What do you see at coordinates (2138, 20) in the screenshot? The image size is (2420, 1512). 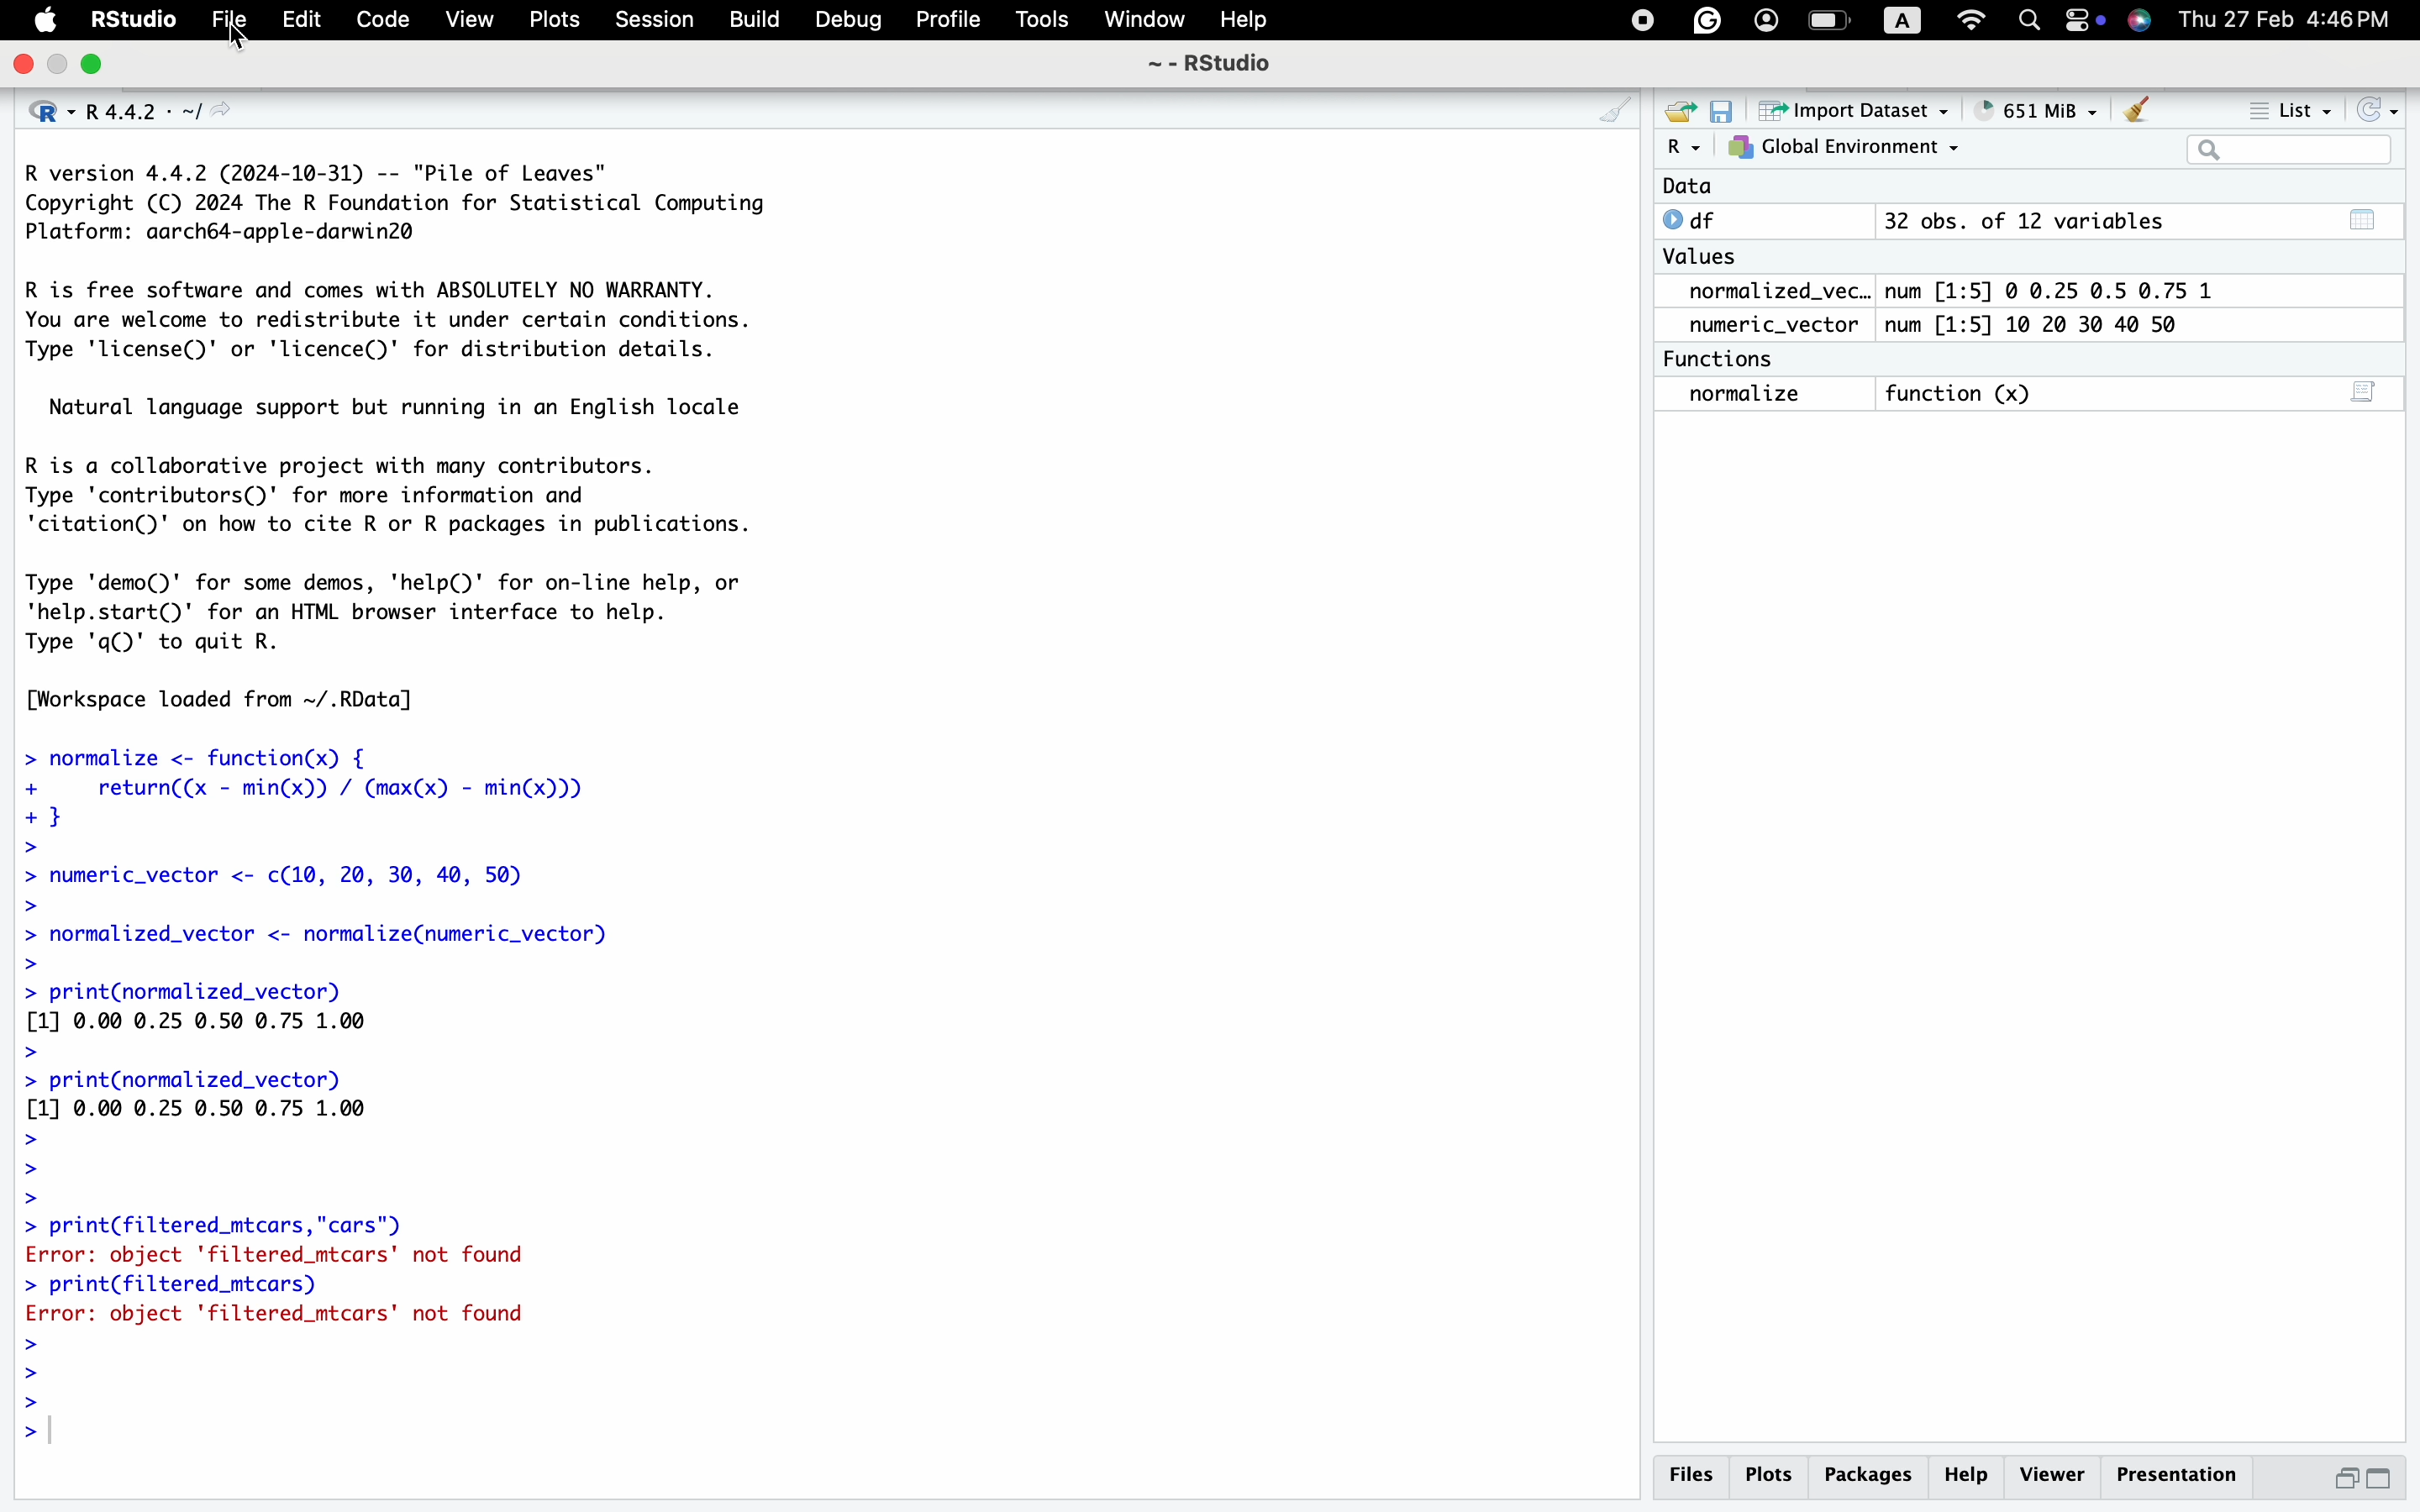 I see `utility` at bounding box center [2138, 20].